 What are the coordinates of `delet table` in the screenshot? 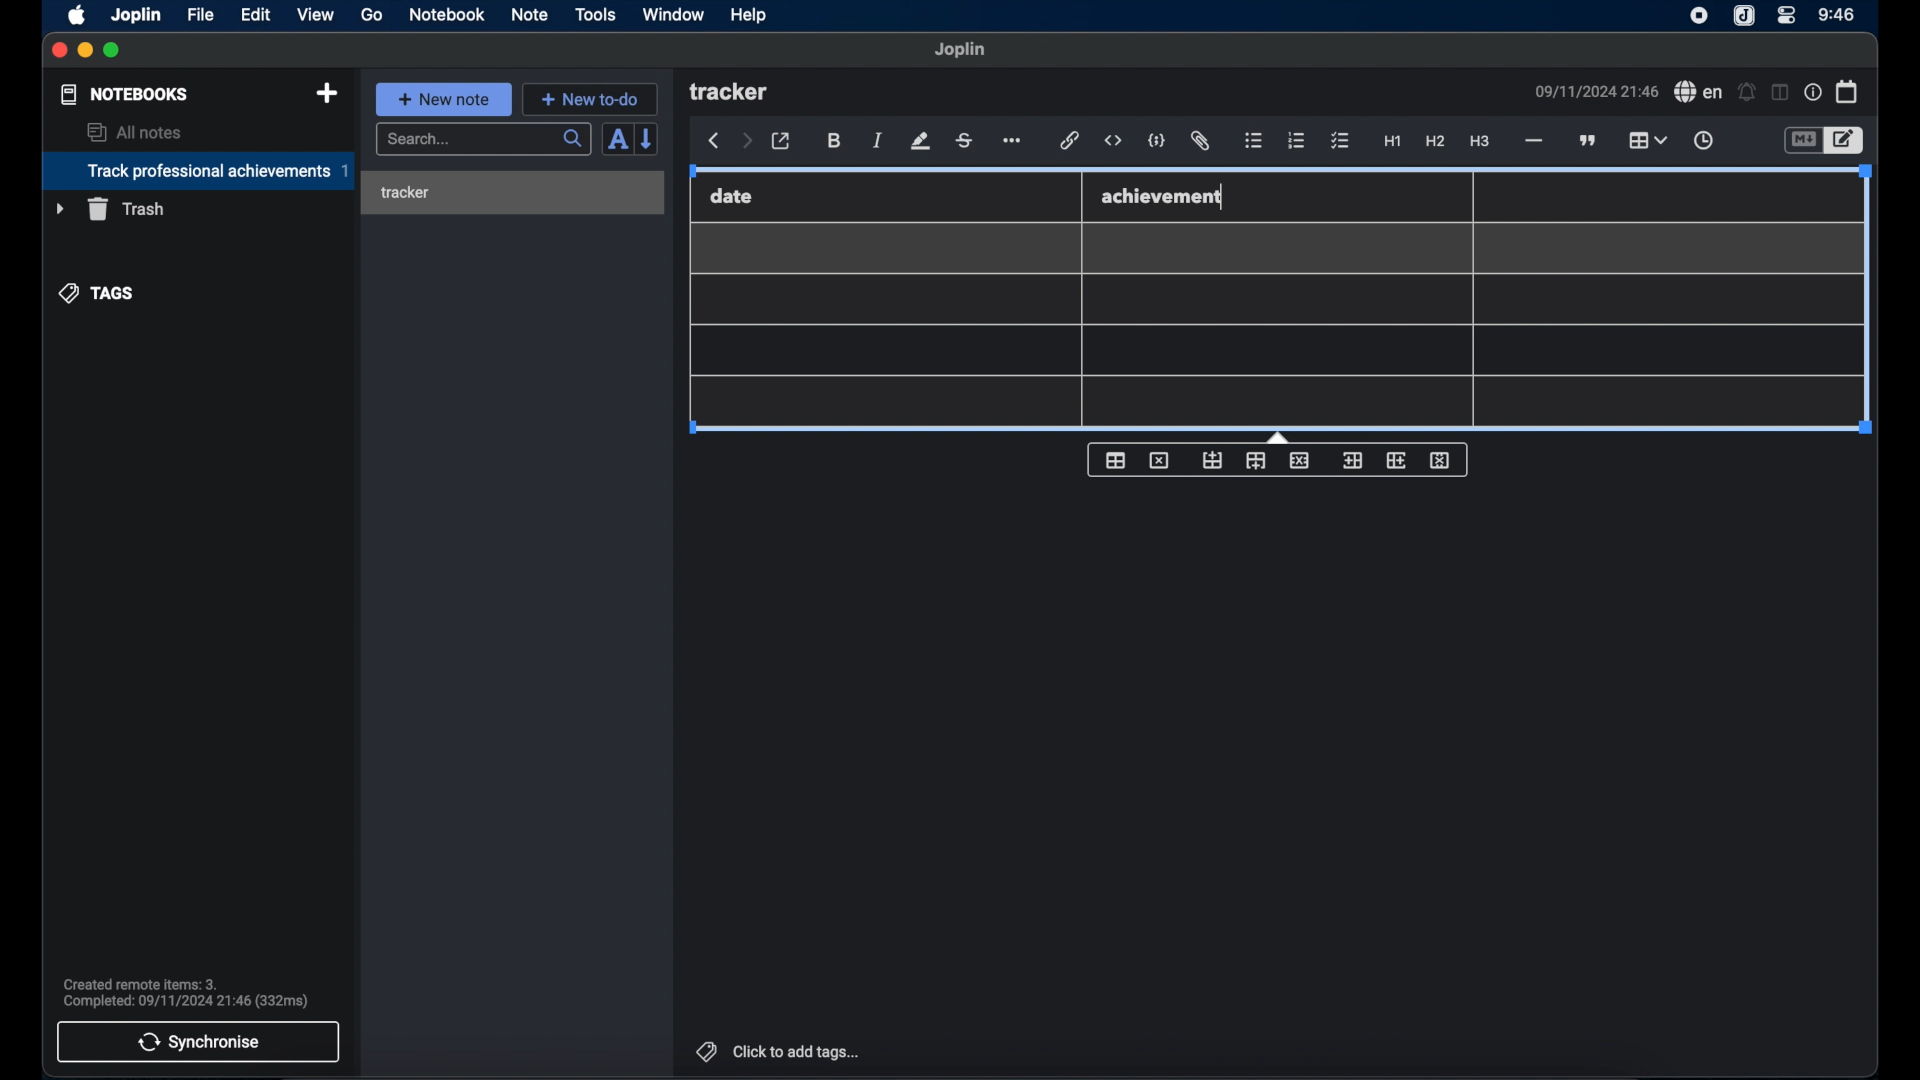 It's located at (1159, 459).